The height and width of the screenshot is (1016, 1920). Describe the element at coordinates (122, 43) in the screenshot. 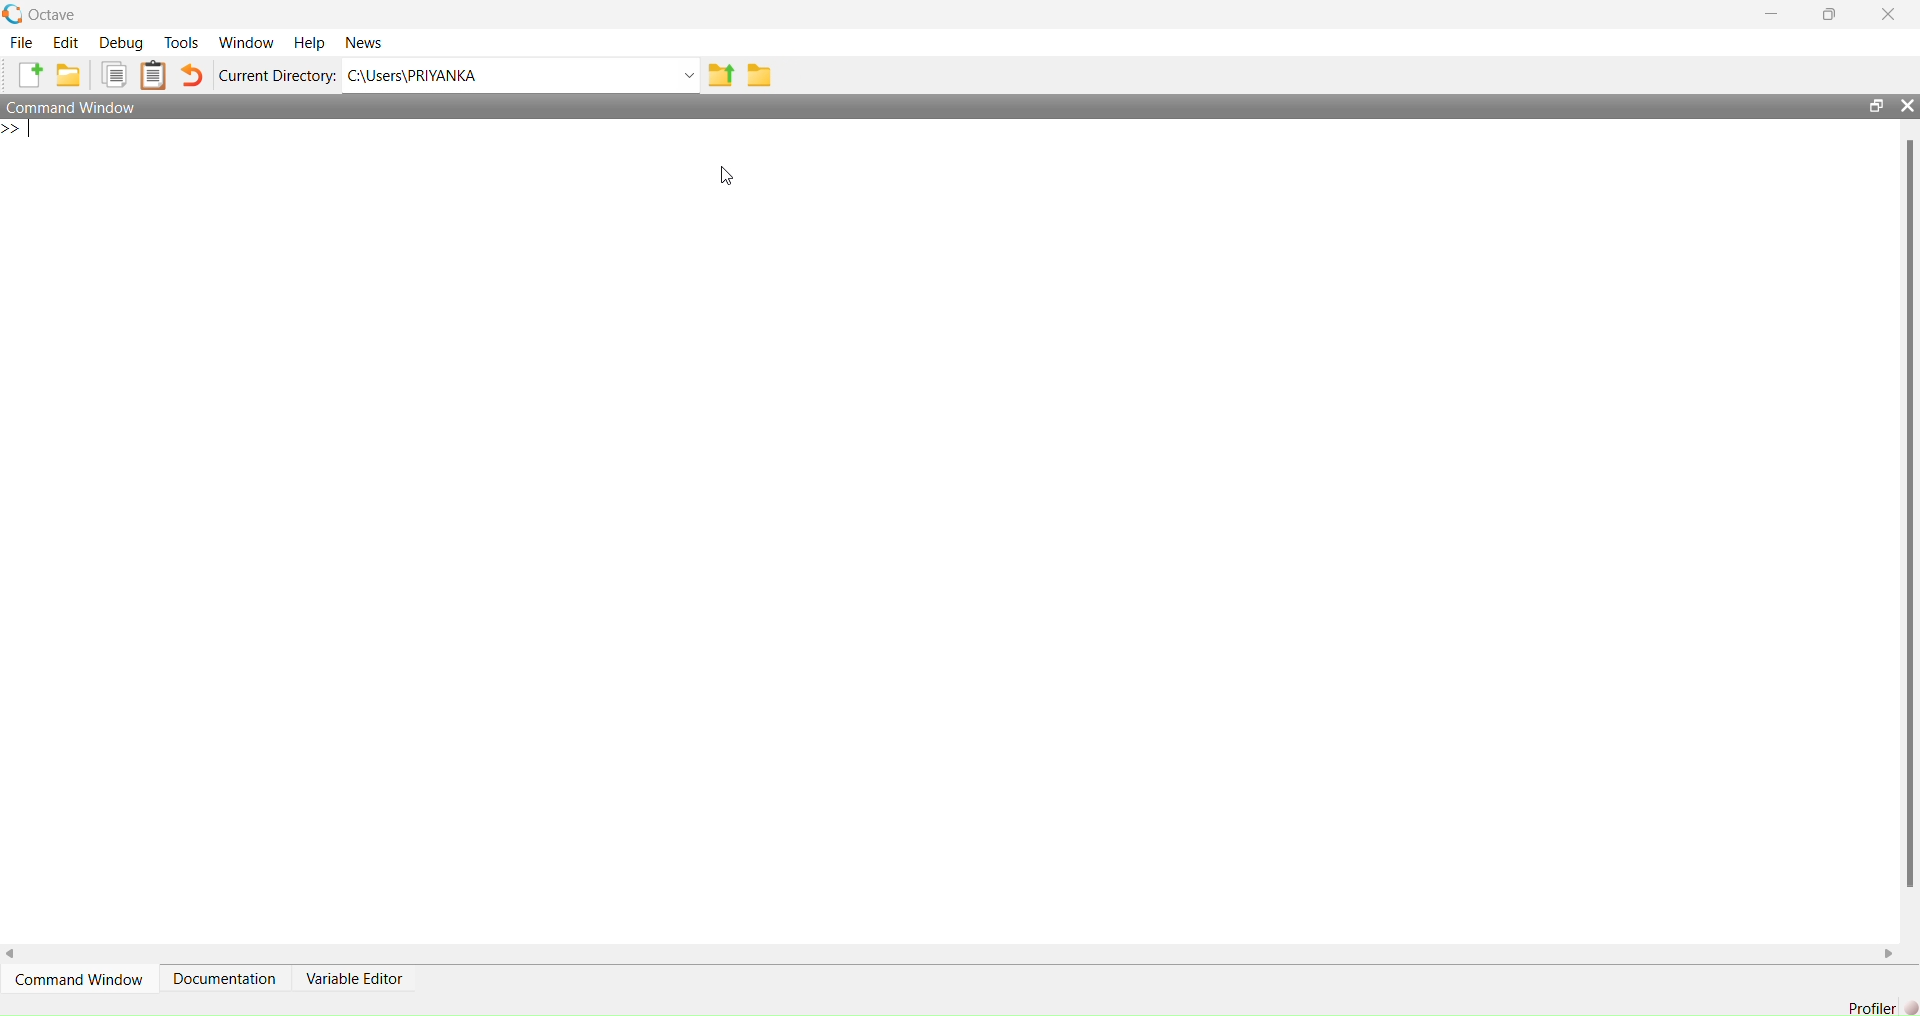

I see `Debug` at that location.